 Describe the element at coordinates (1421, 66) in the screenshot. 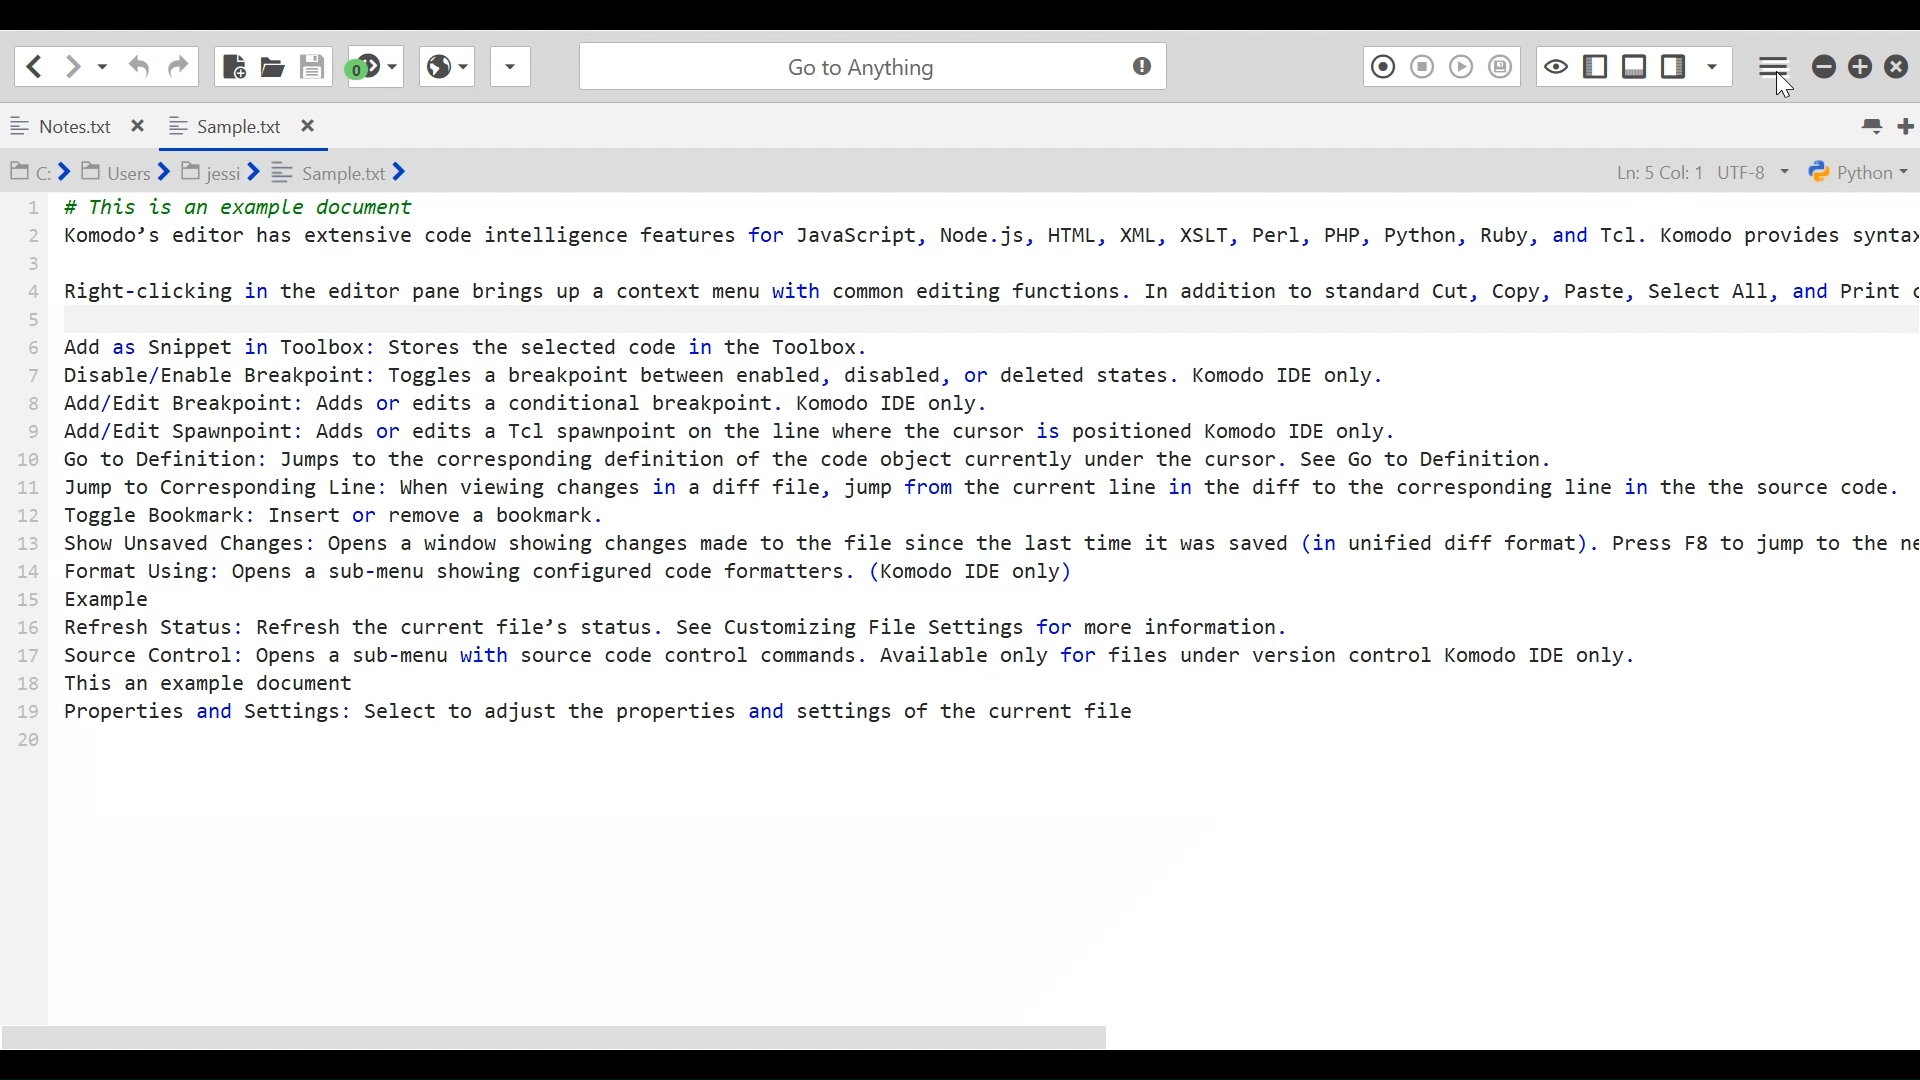

I see `Stop Recording Macro` at that location.